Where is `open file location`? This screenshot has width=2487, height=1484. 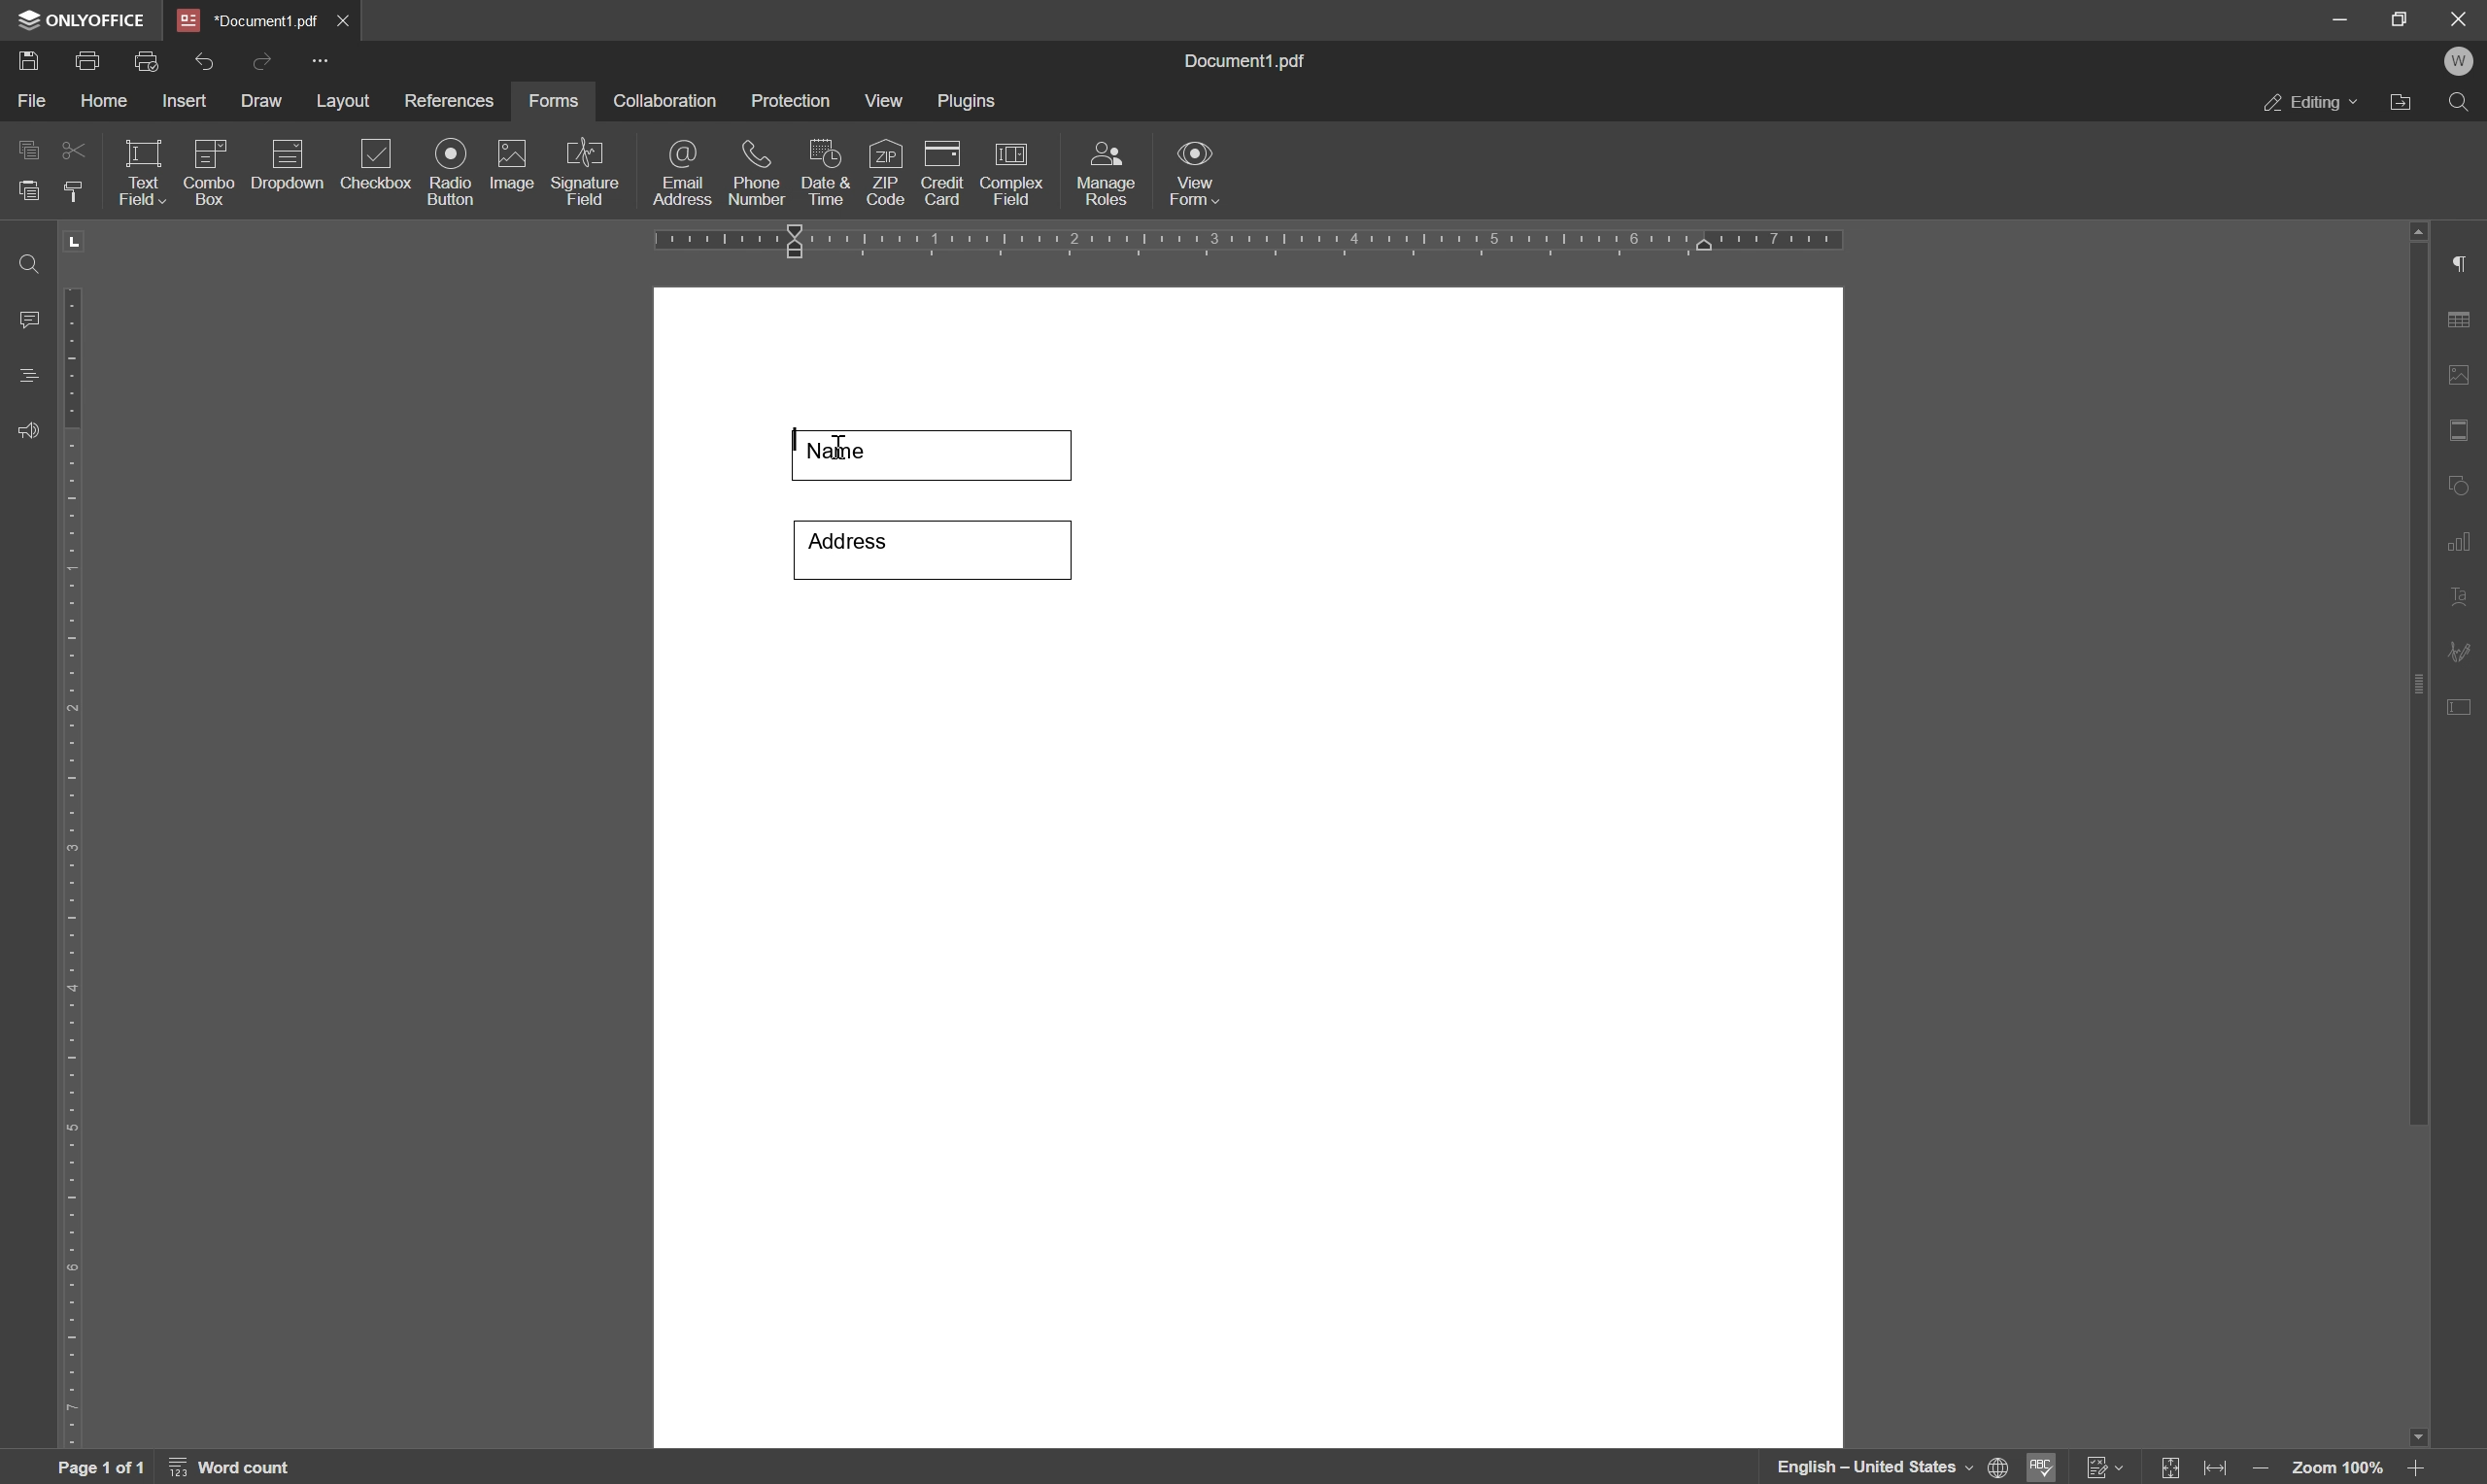 open file location is located at coordinates (2402, 105).